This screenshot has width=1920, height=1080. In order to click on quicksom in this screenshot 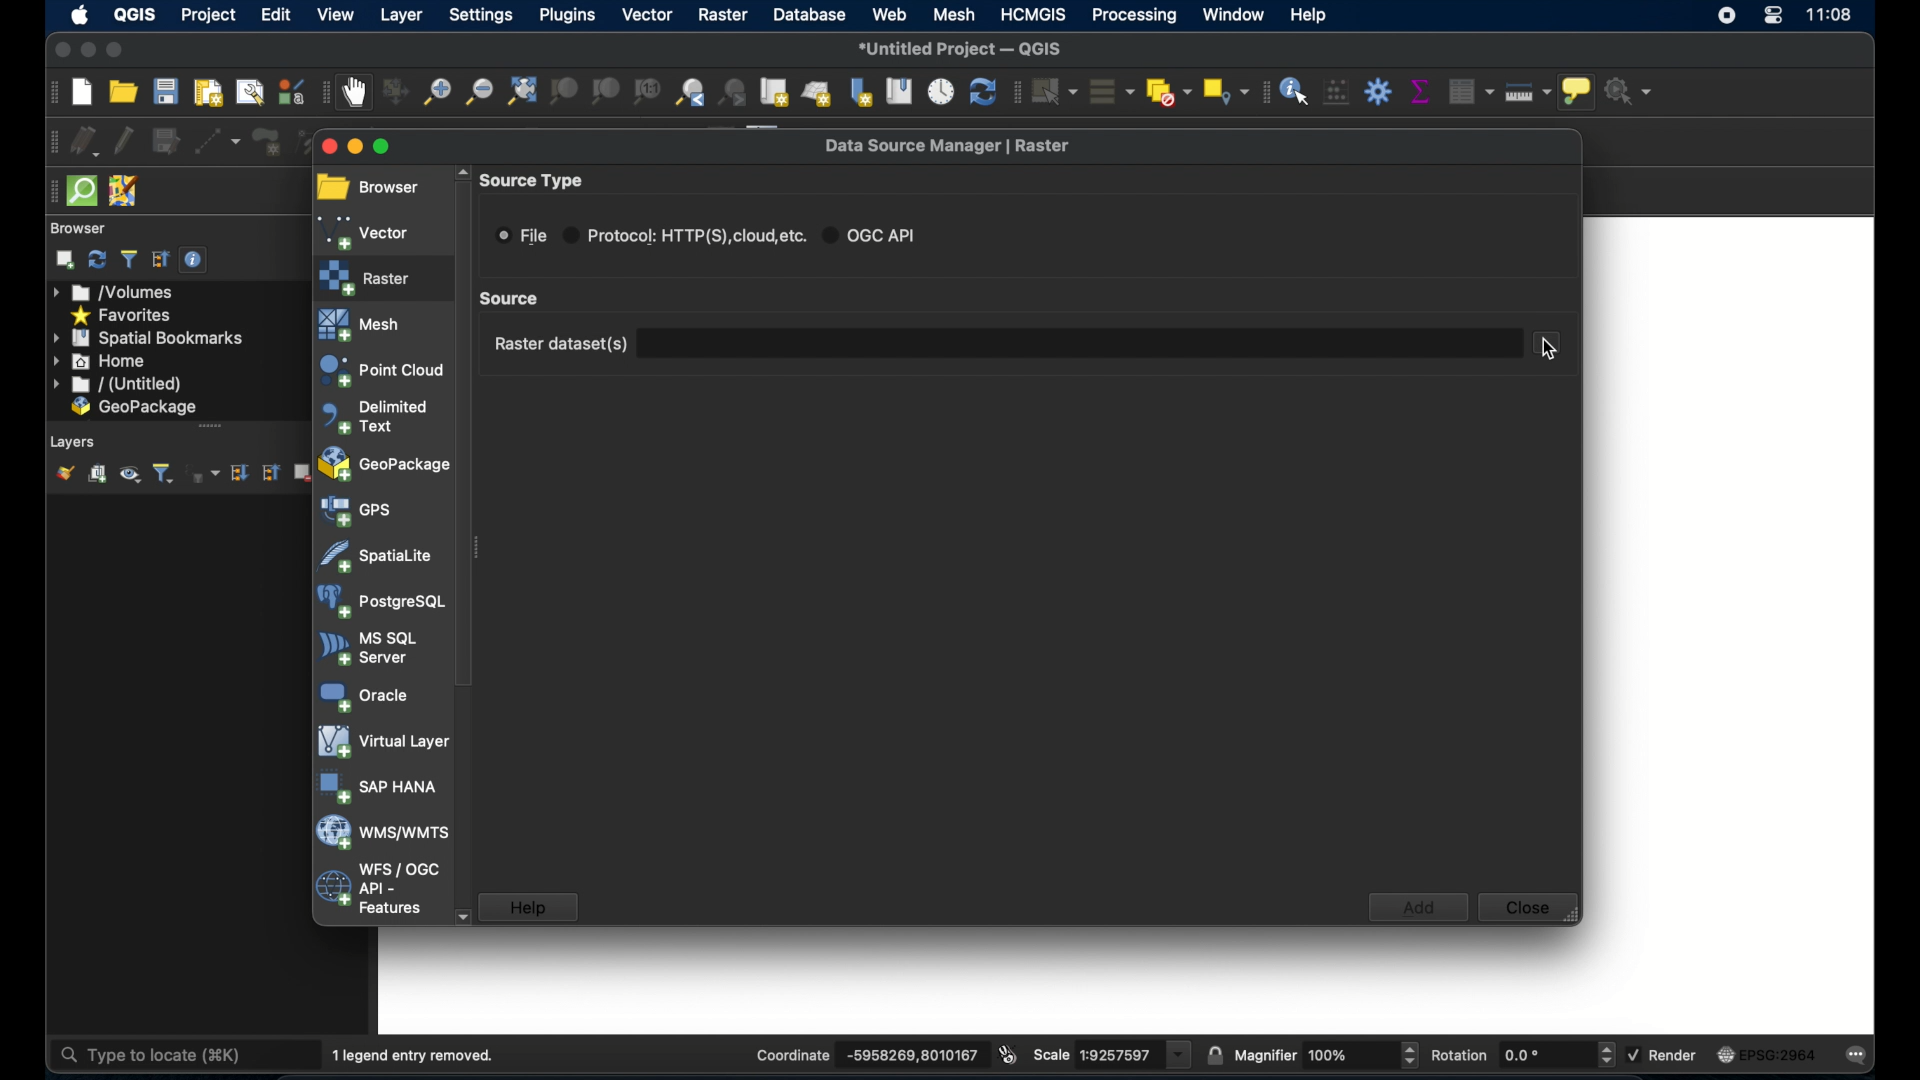, I will do `click(82, 191)`.